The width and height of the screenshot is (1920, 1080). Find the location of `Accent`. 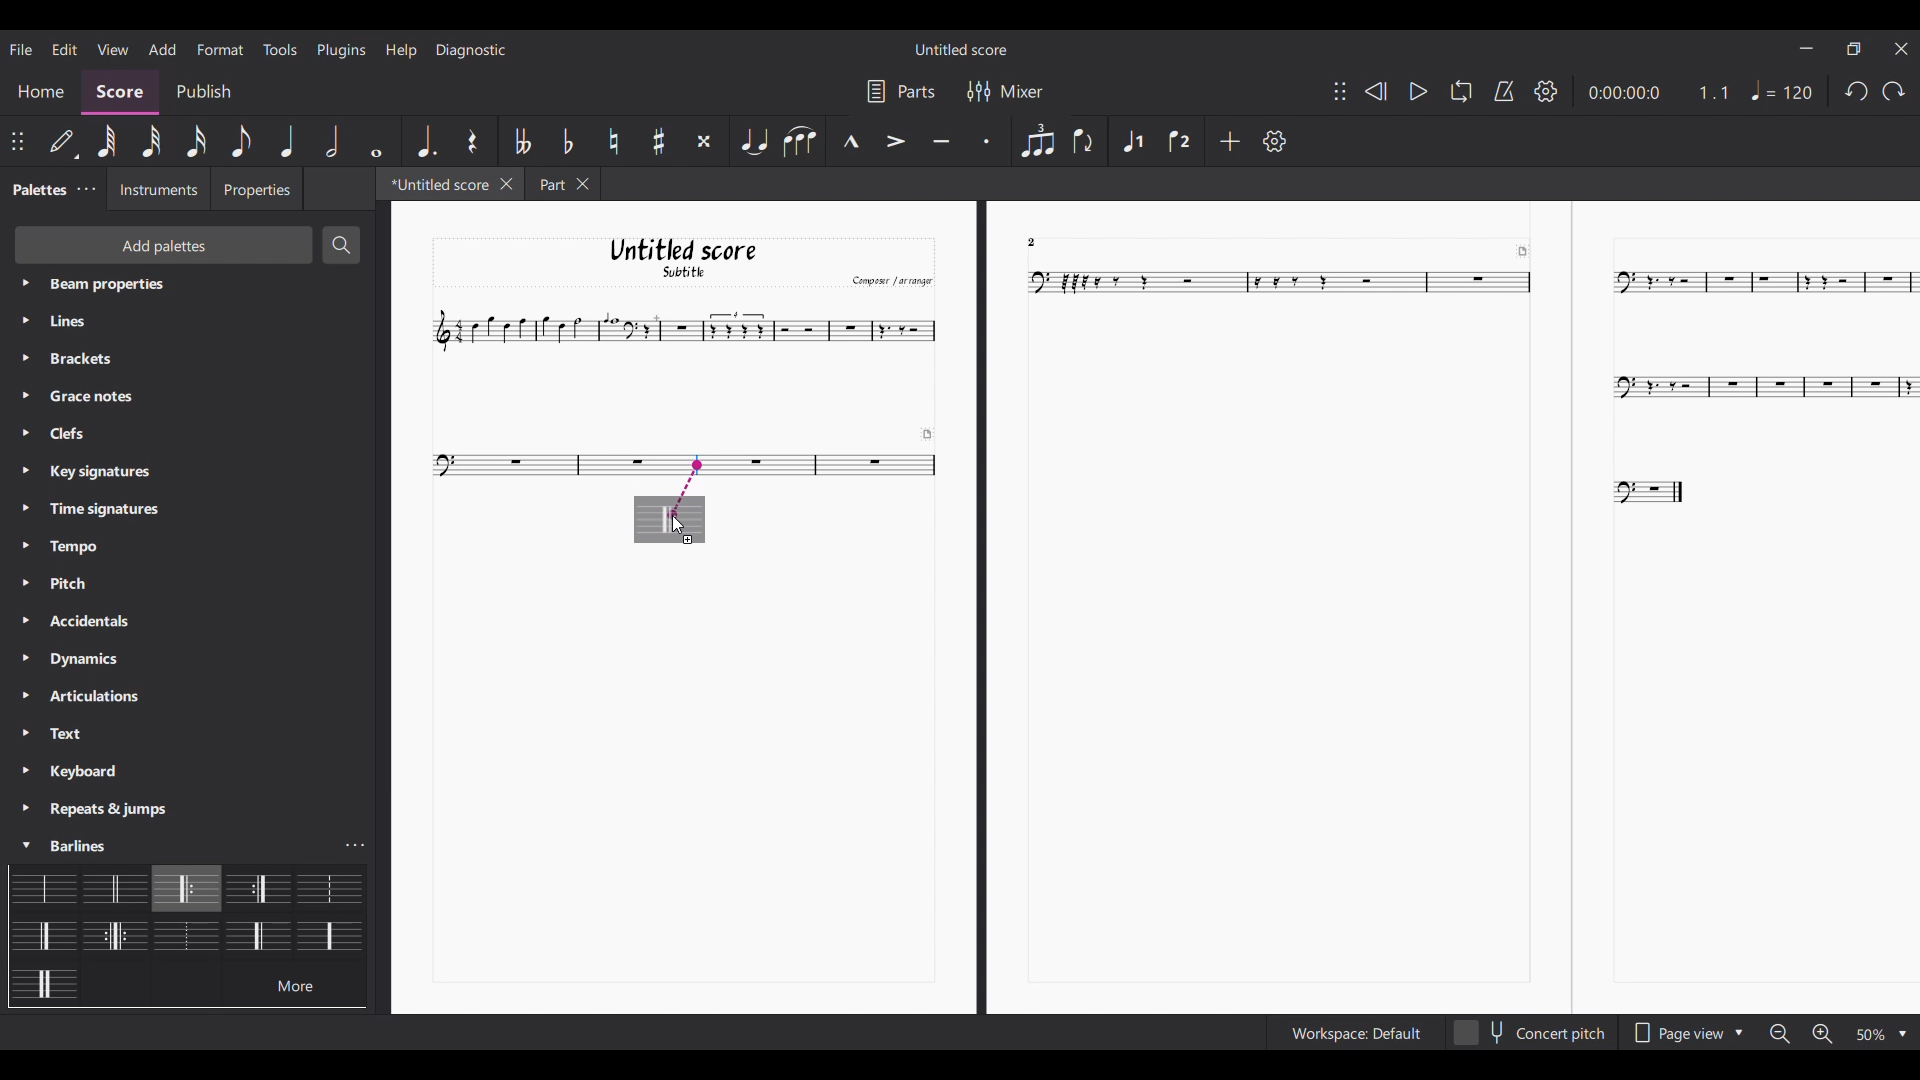

Accent is located at coordinates (897, 141).